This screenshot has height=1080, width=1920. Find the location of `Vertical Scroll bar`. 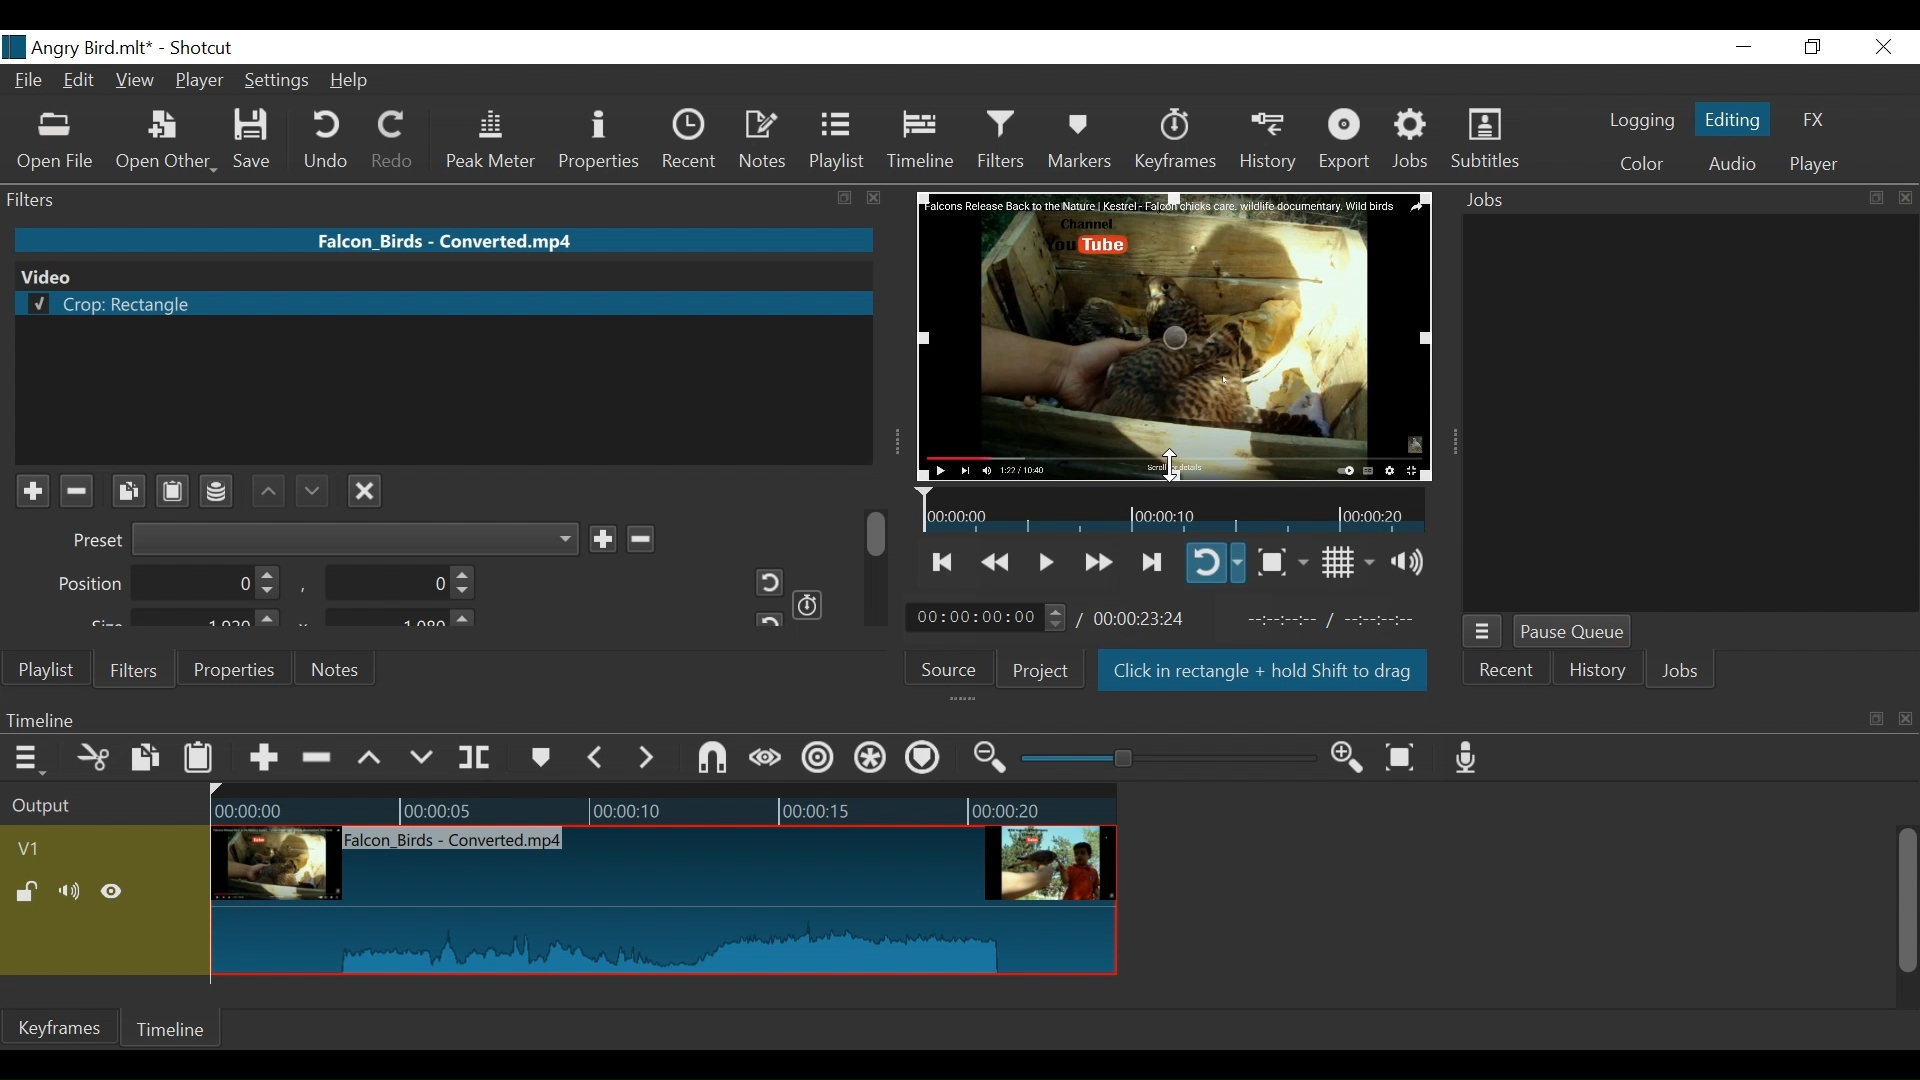

Vertical Scroll bar is located at coordinates (1905, 903).